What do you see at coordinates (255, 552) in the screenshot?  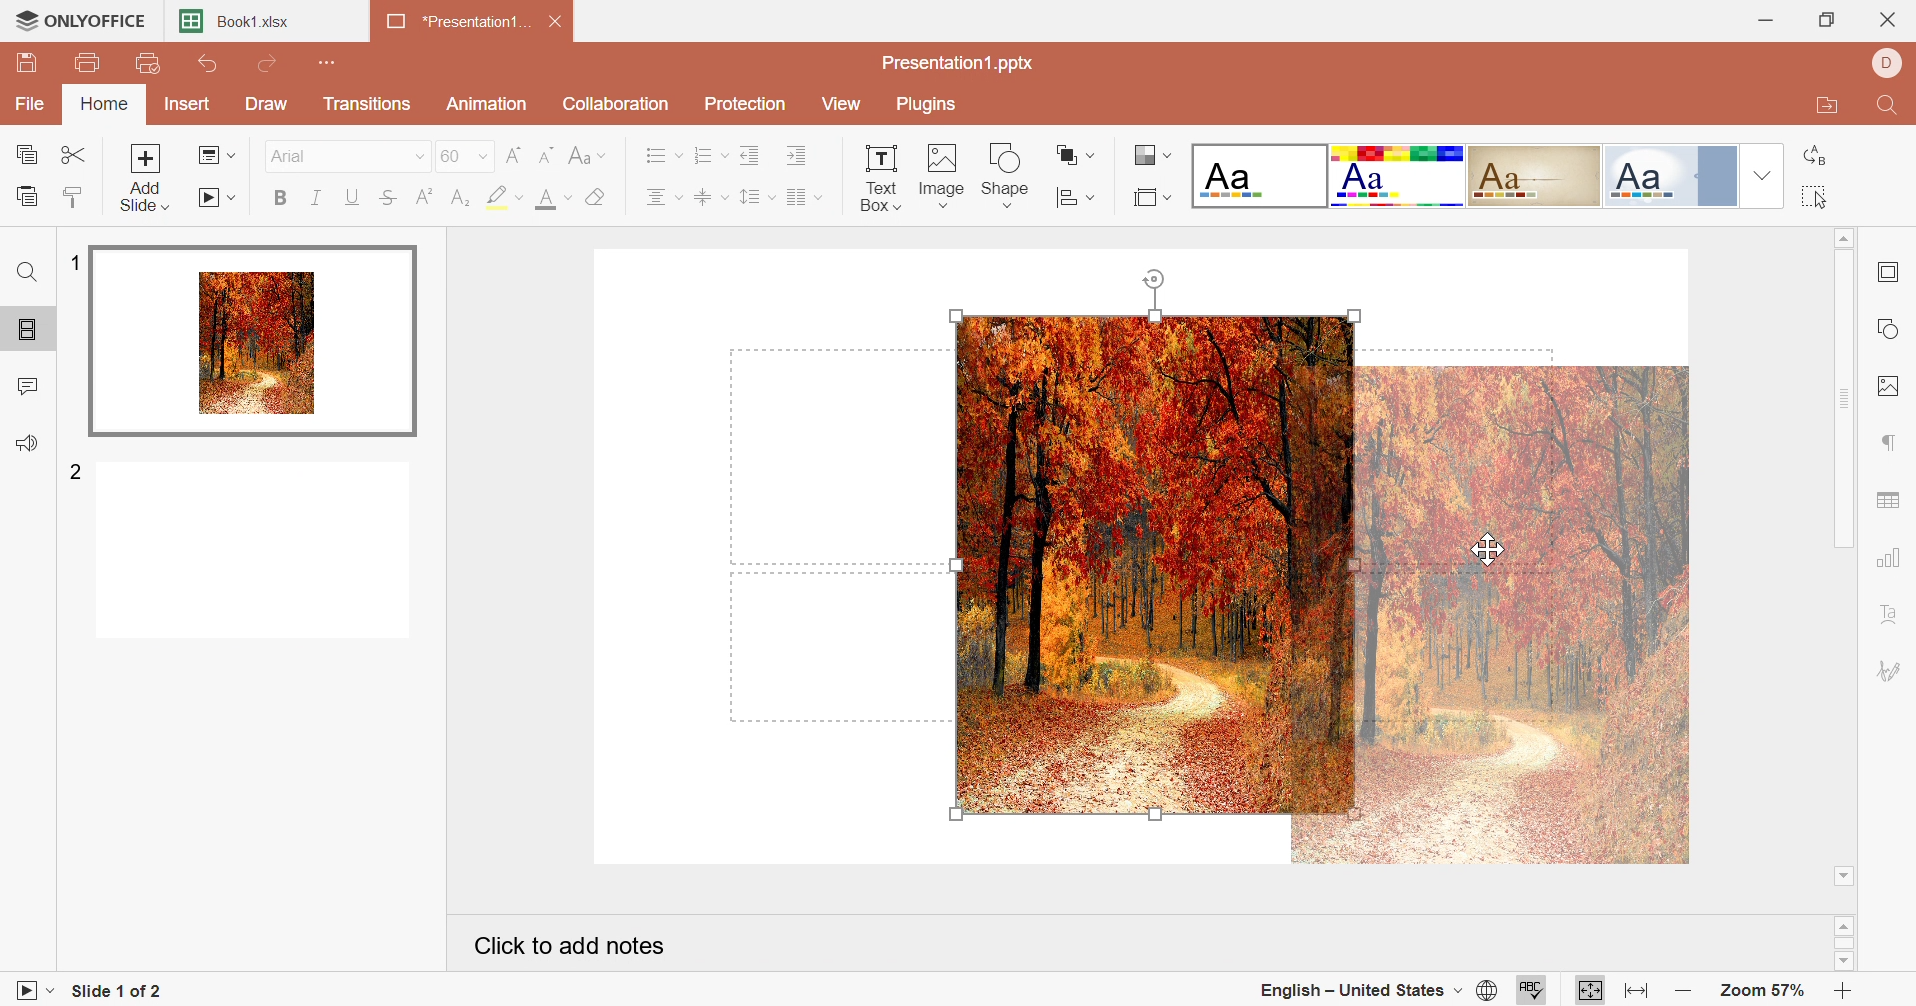 I see `Slide 2` at bounding box center [255, 552].